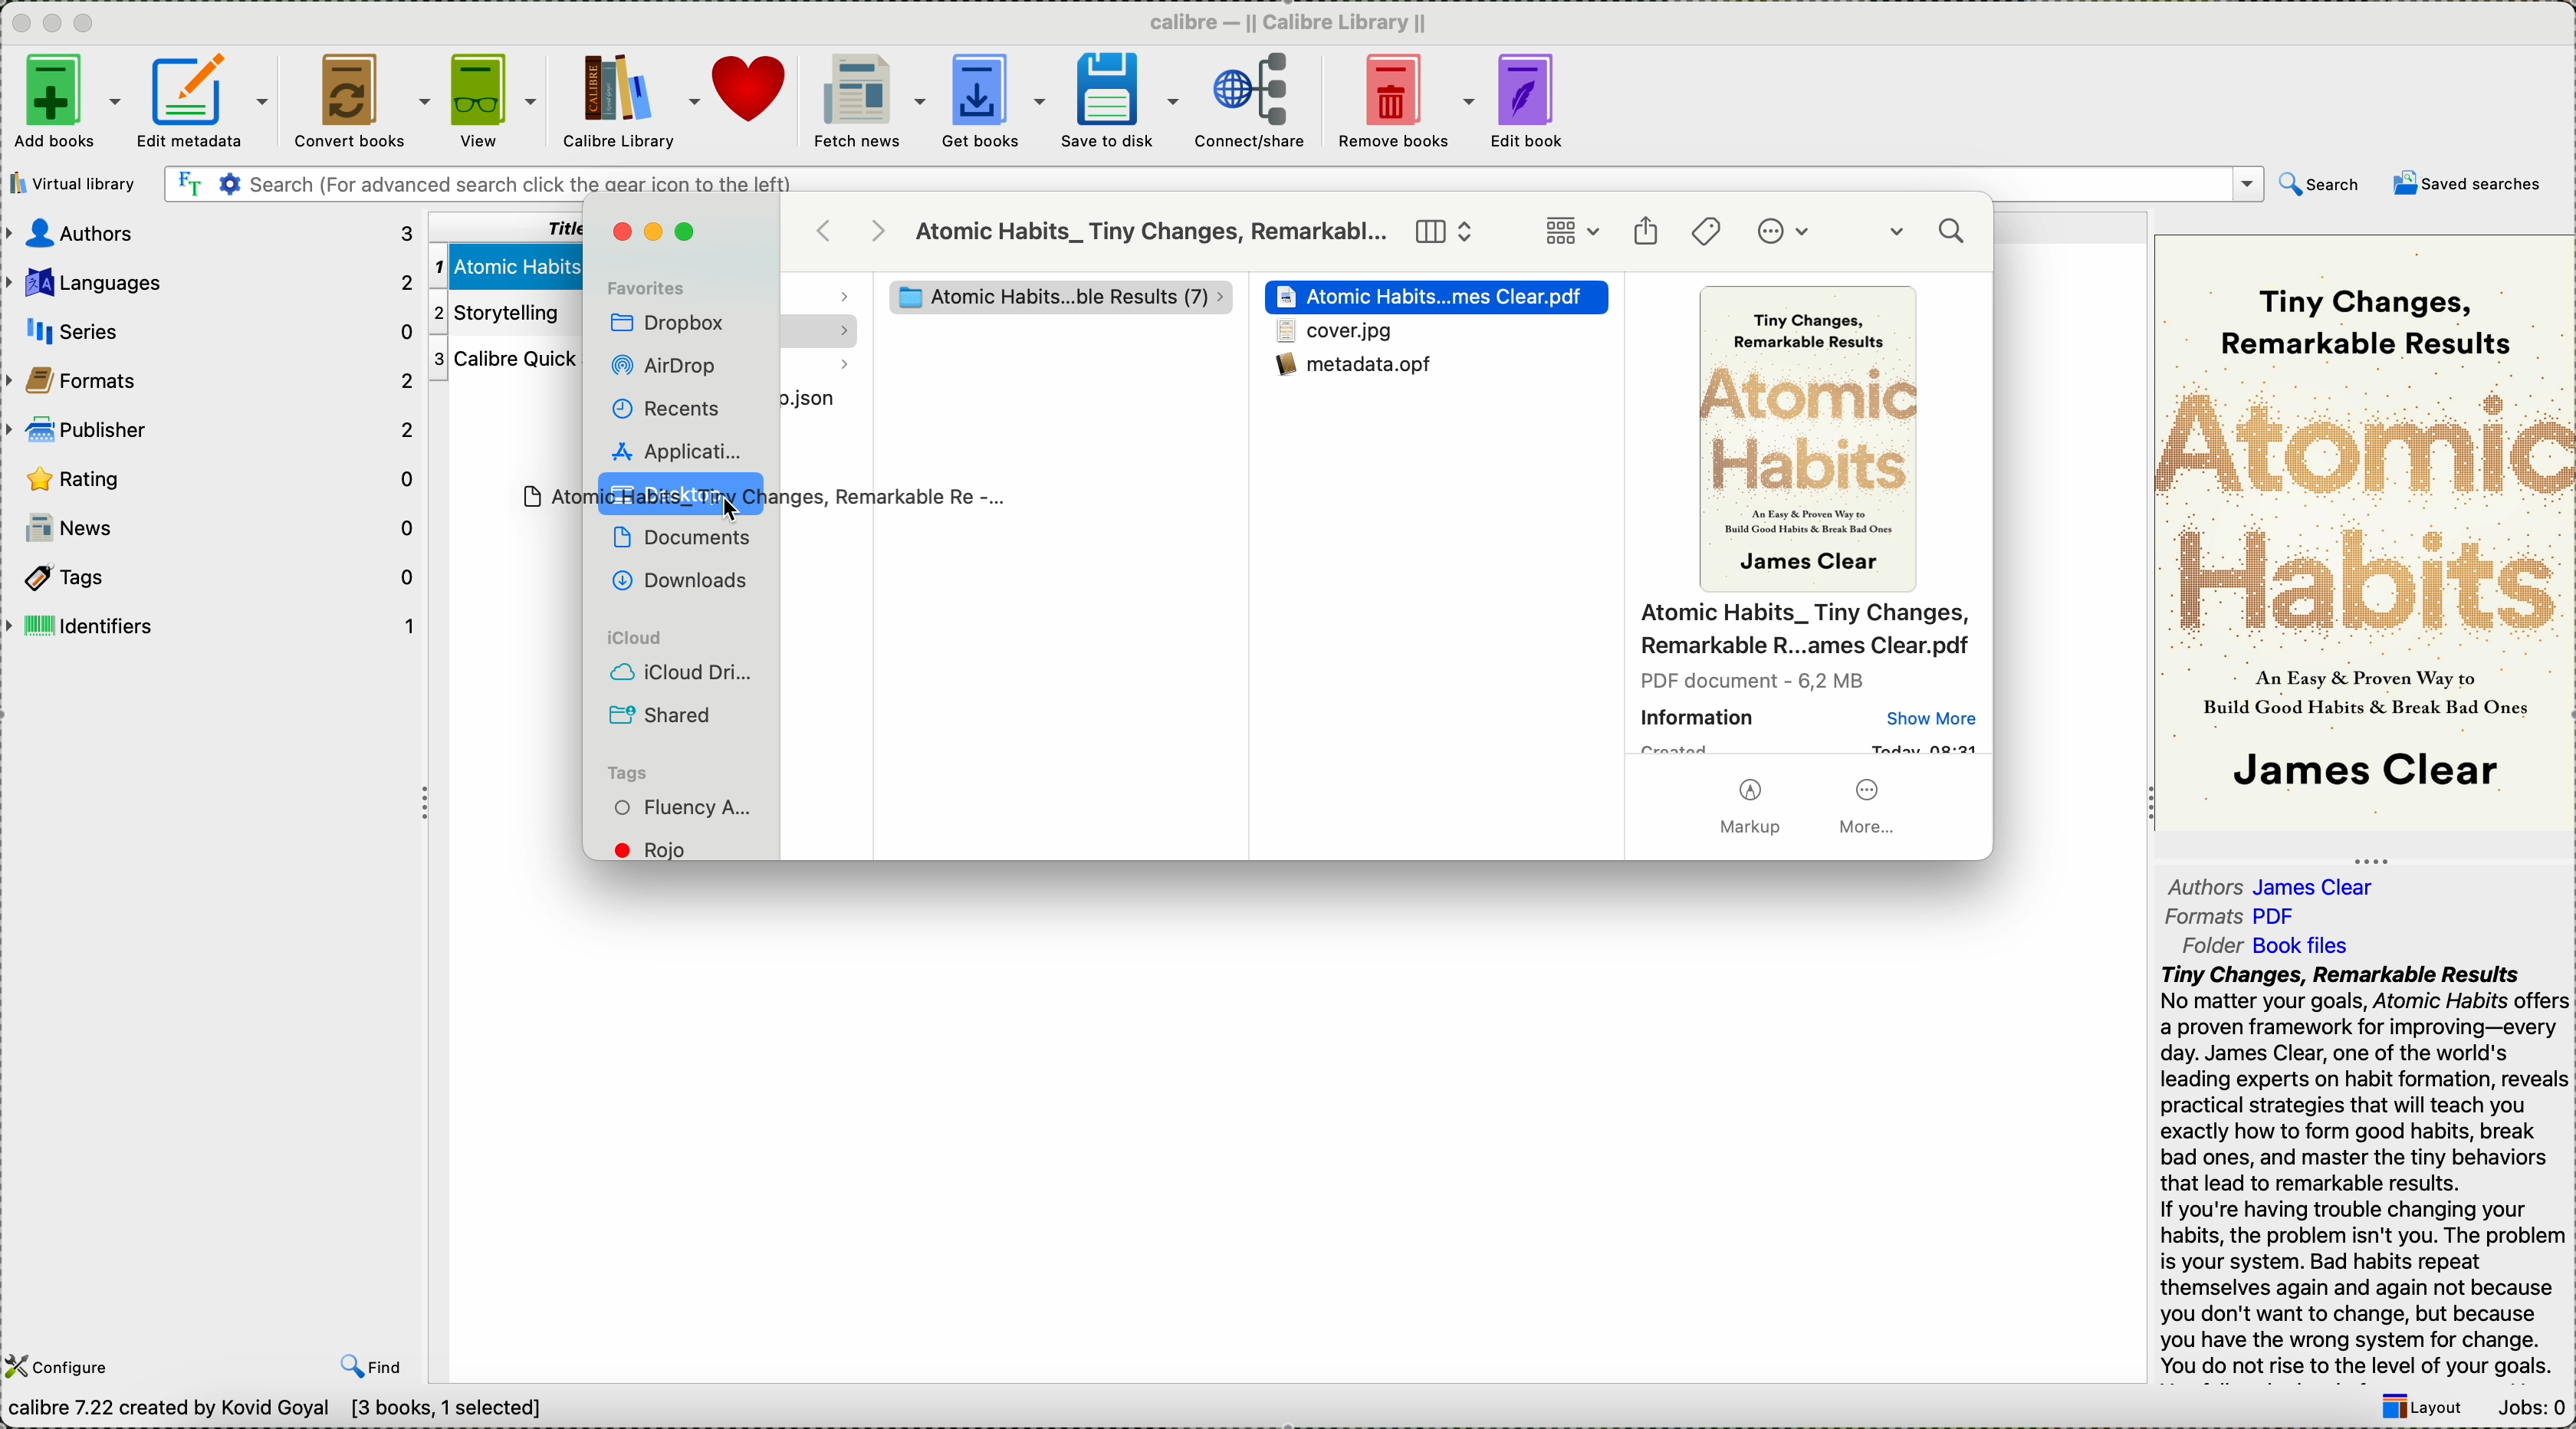  I want to click on folder, so click(2278, 943).